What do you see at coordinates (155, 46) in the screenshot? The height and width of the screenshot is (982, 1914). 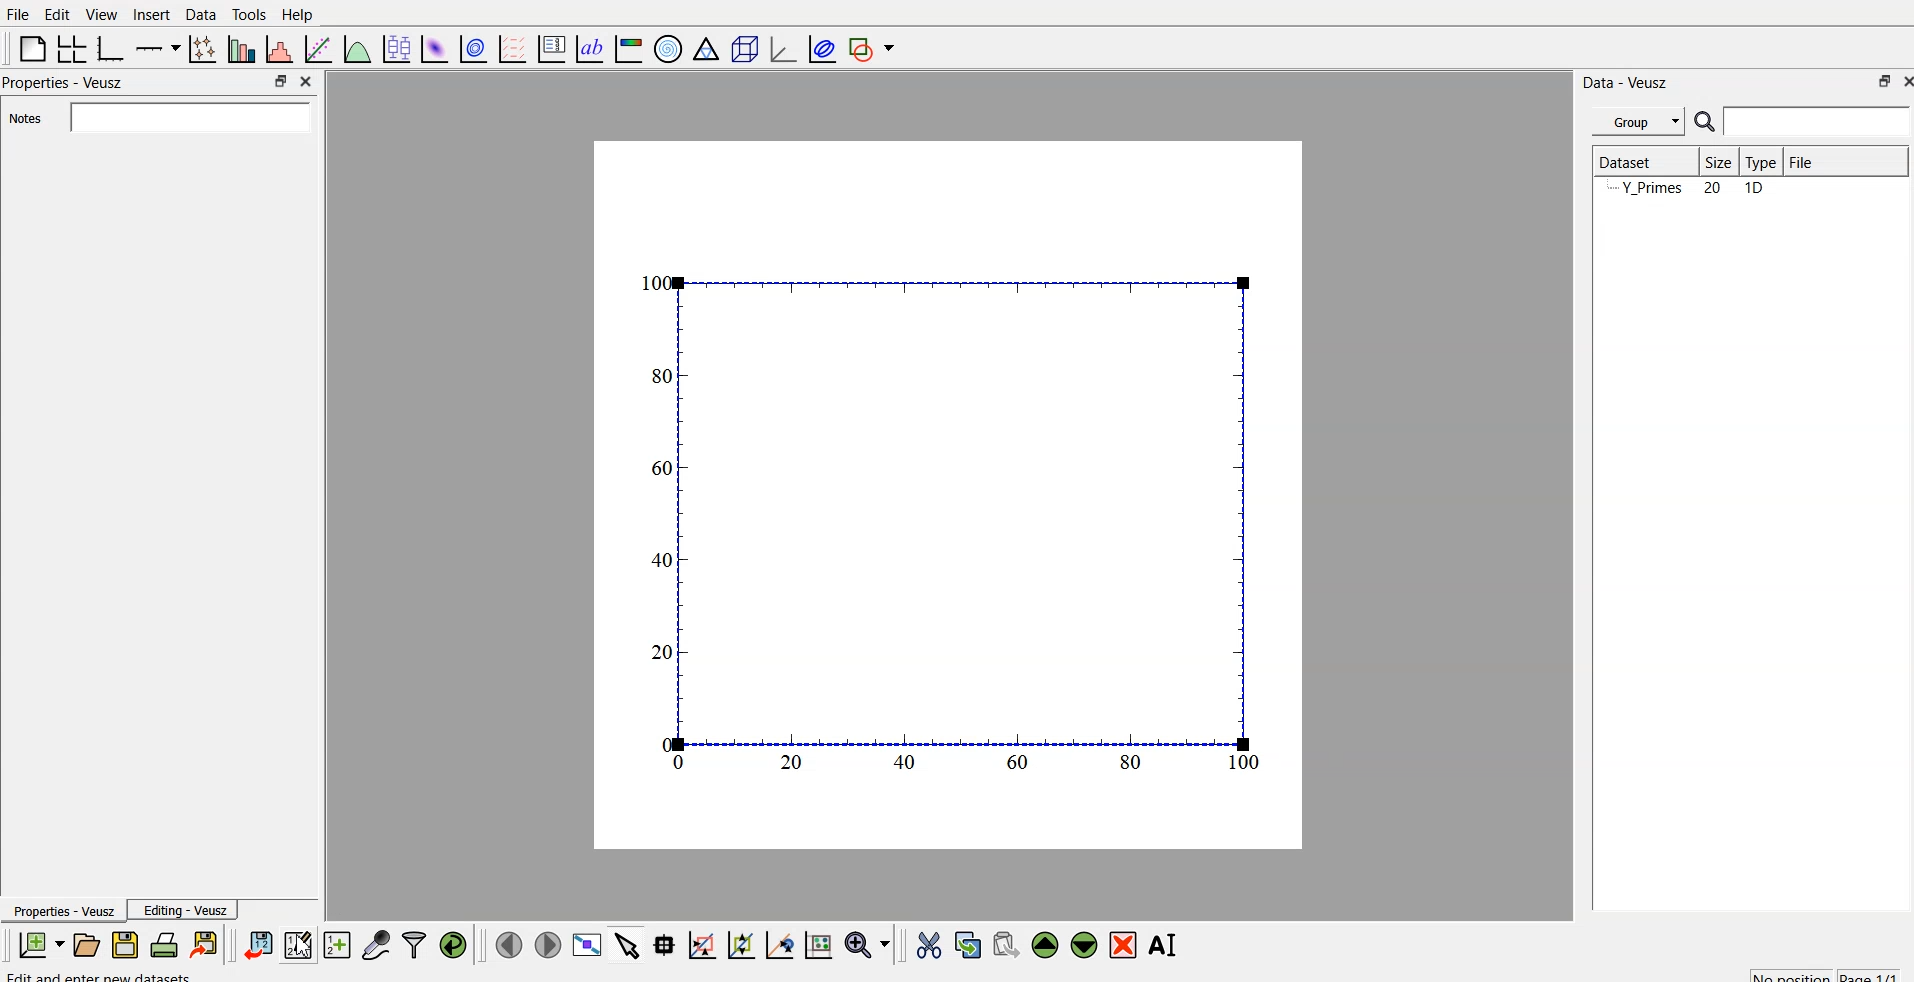 I see `plot on axis` at bounding box center [155, 46].